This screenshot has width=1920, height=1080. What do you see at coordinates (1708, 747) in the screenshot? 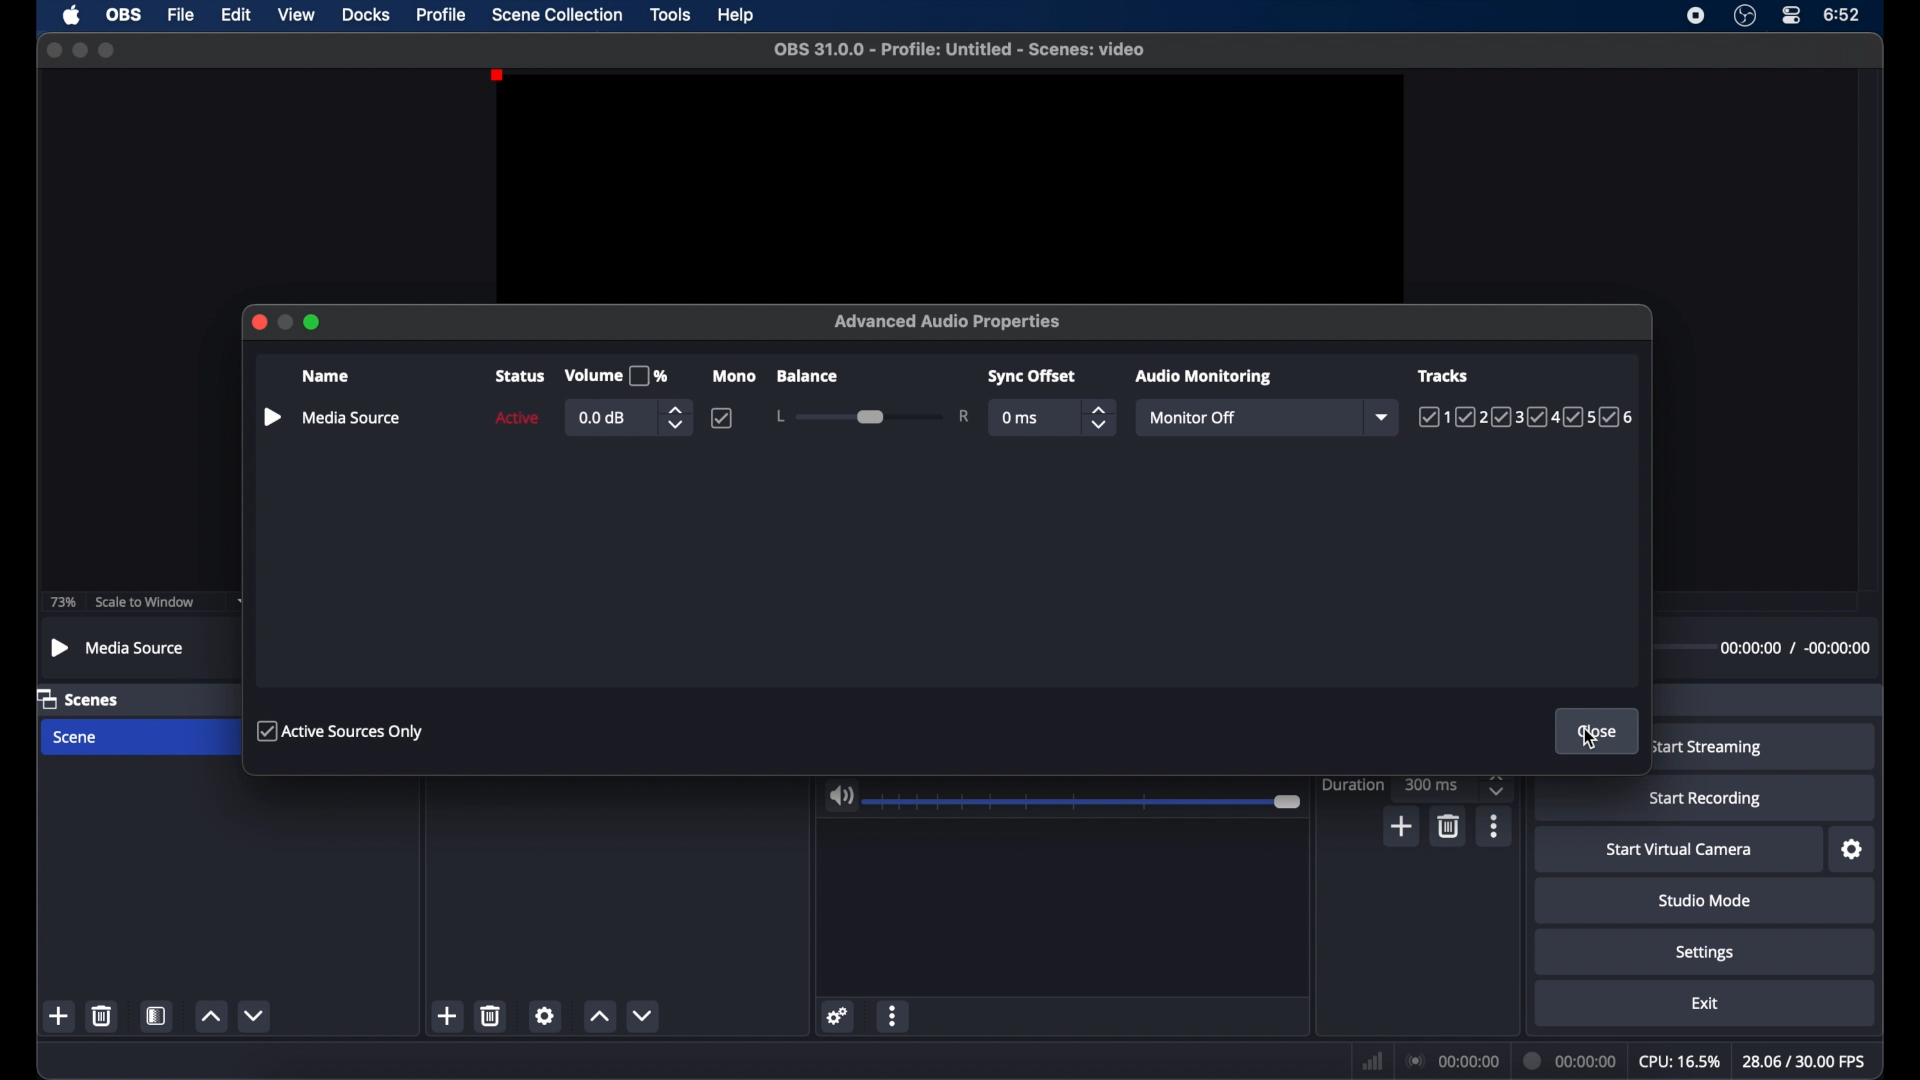
I see `start streaming` at bounding box center [1708, 747].